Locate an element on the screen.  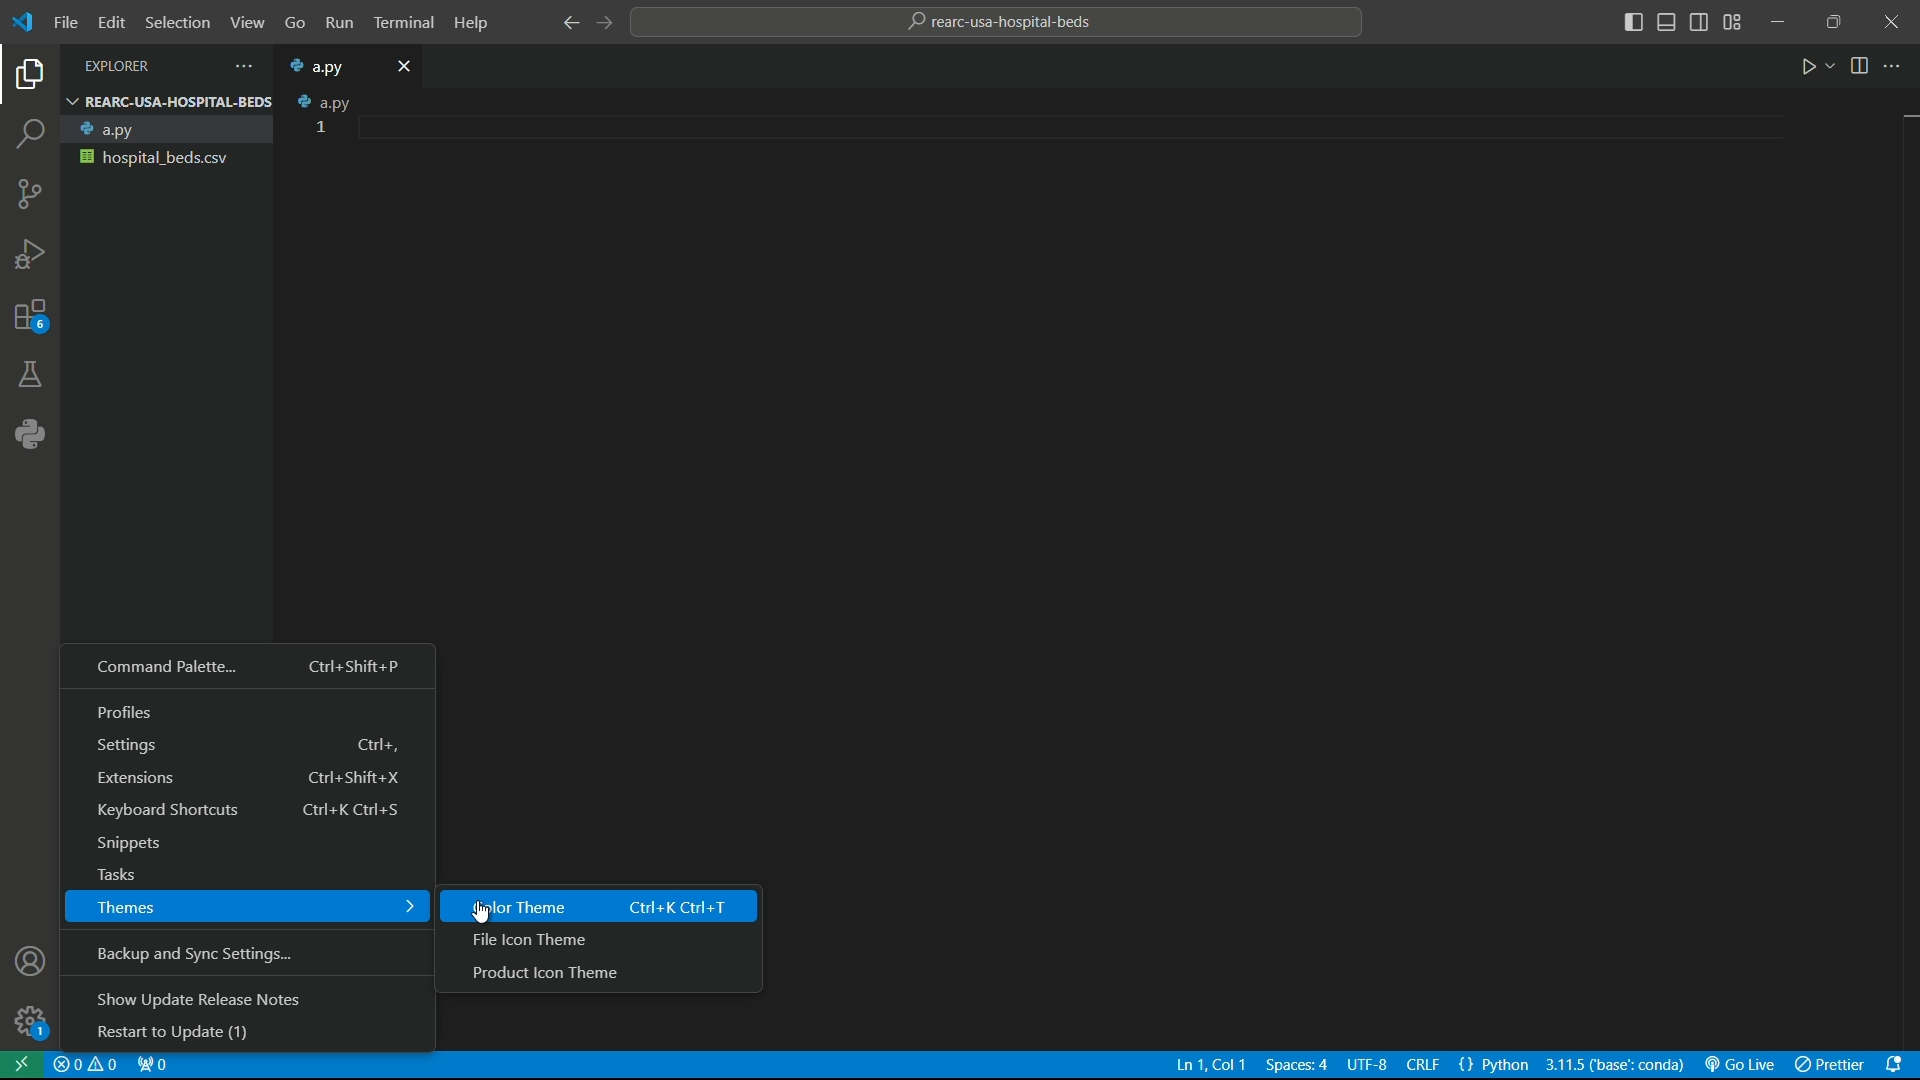
more actions is located at coordinates (239, 66).